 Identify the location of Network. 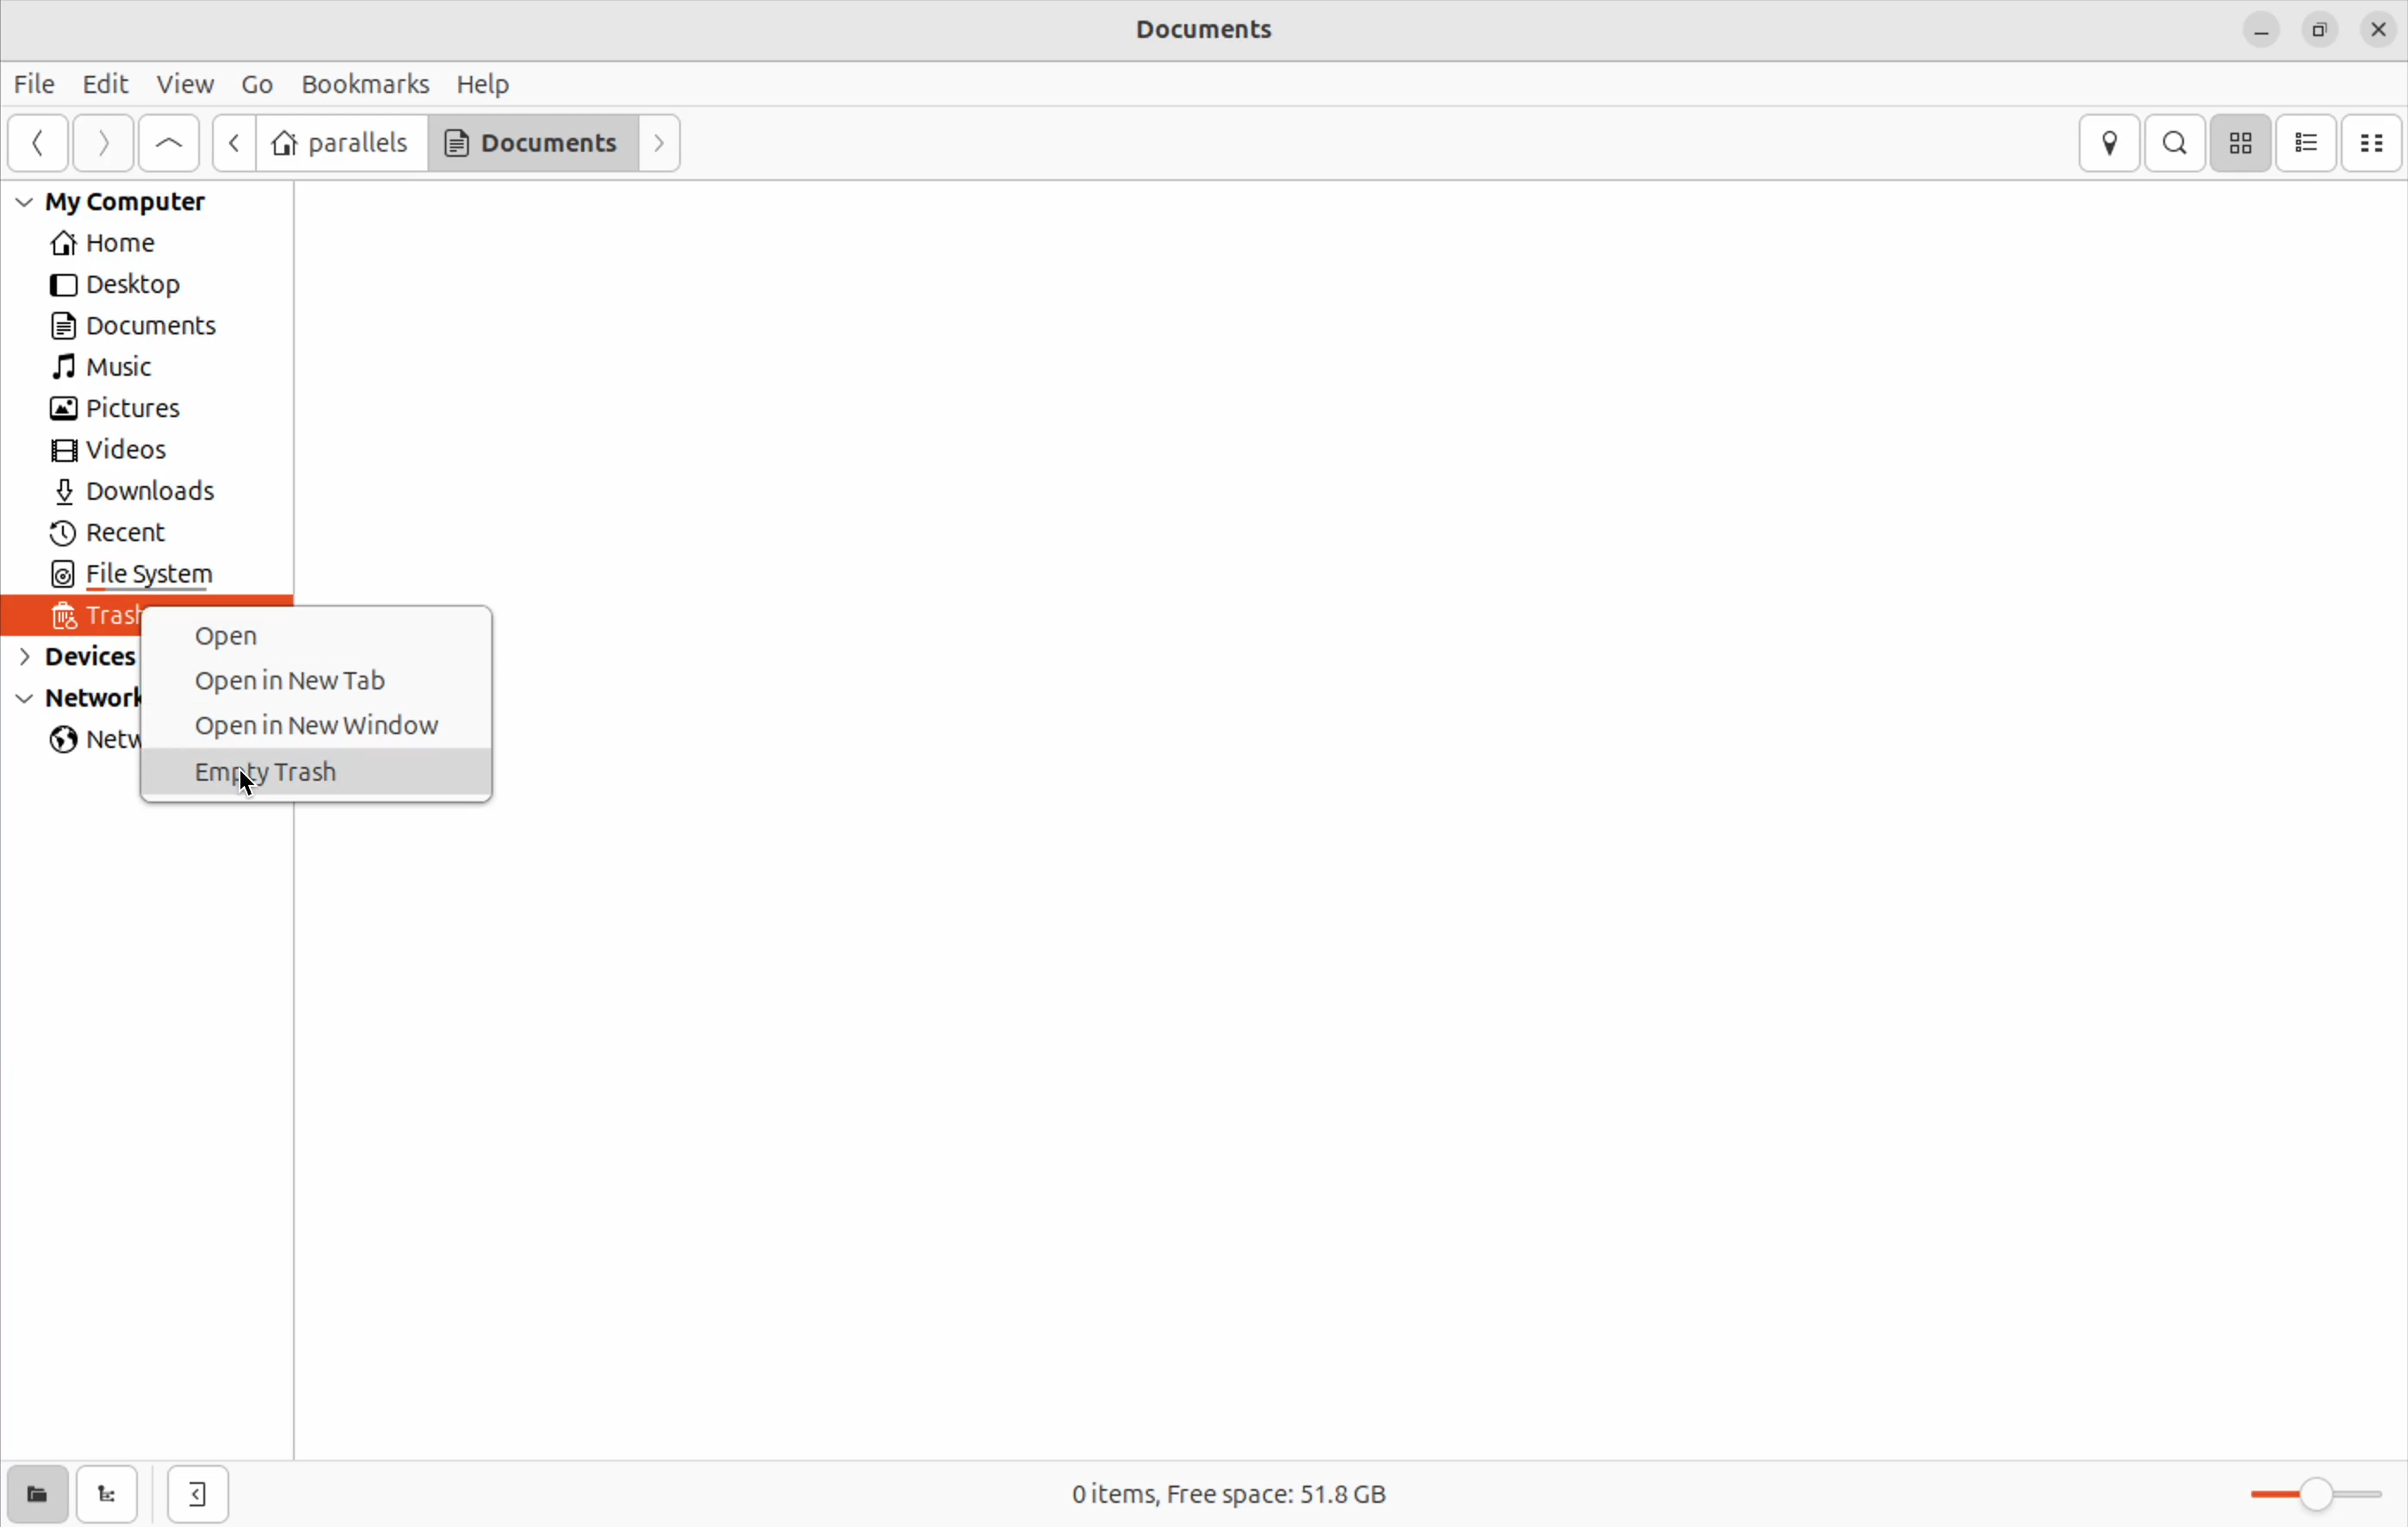
(69, 695).